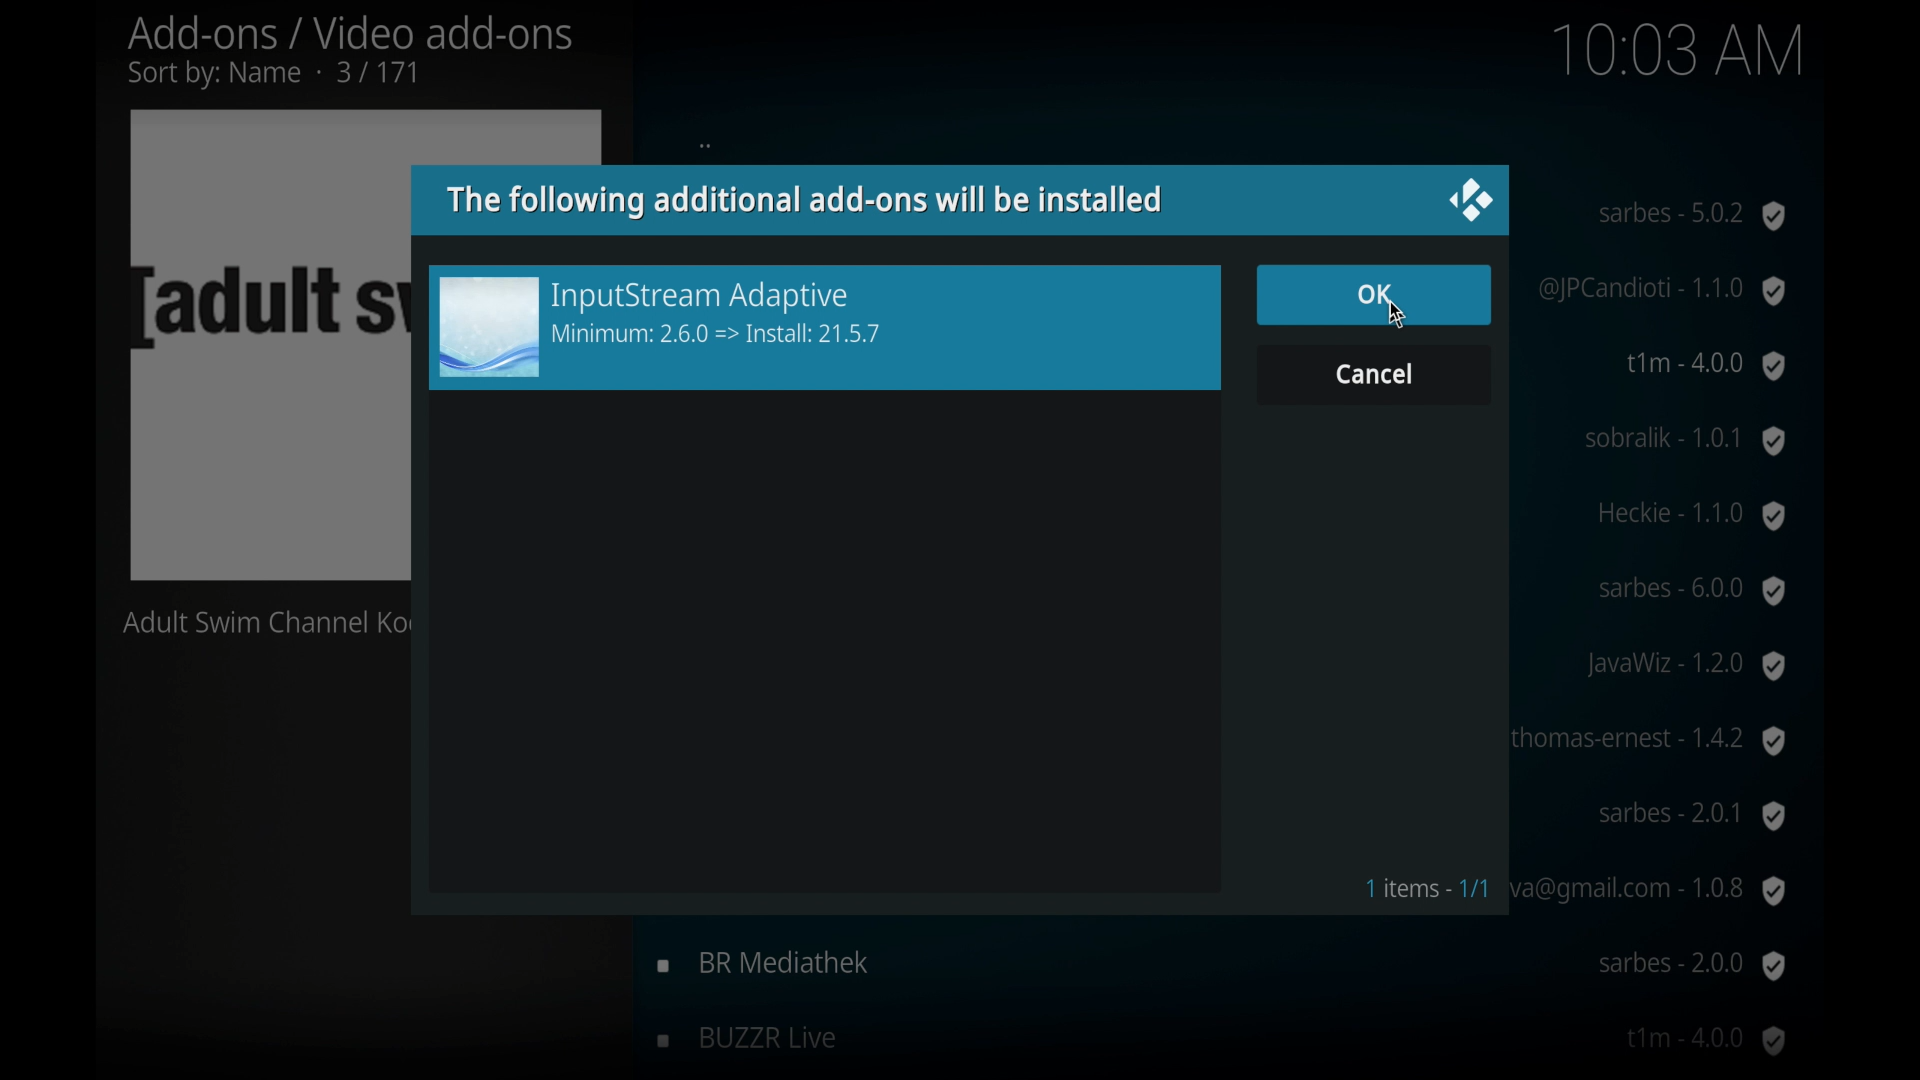 Image resolution: width=1920 pixels, height=1080 pixels. Describe the element at coordinates (1680, 375) in the screenshot. I see `t1m-40.0` at that location.